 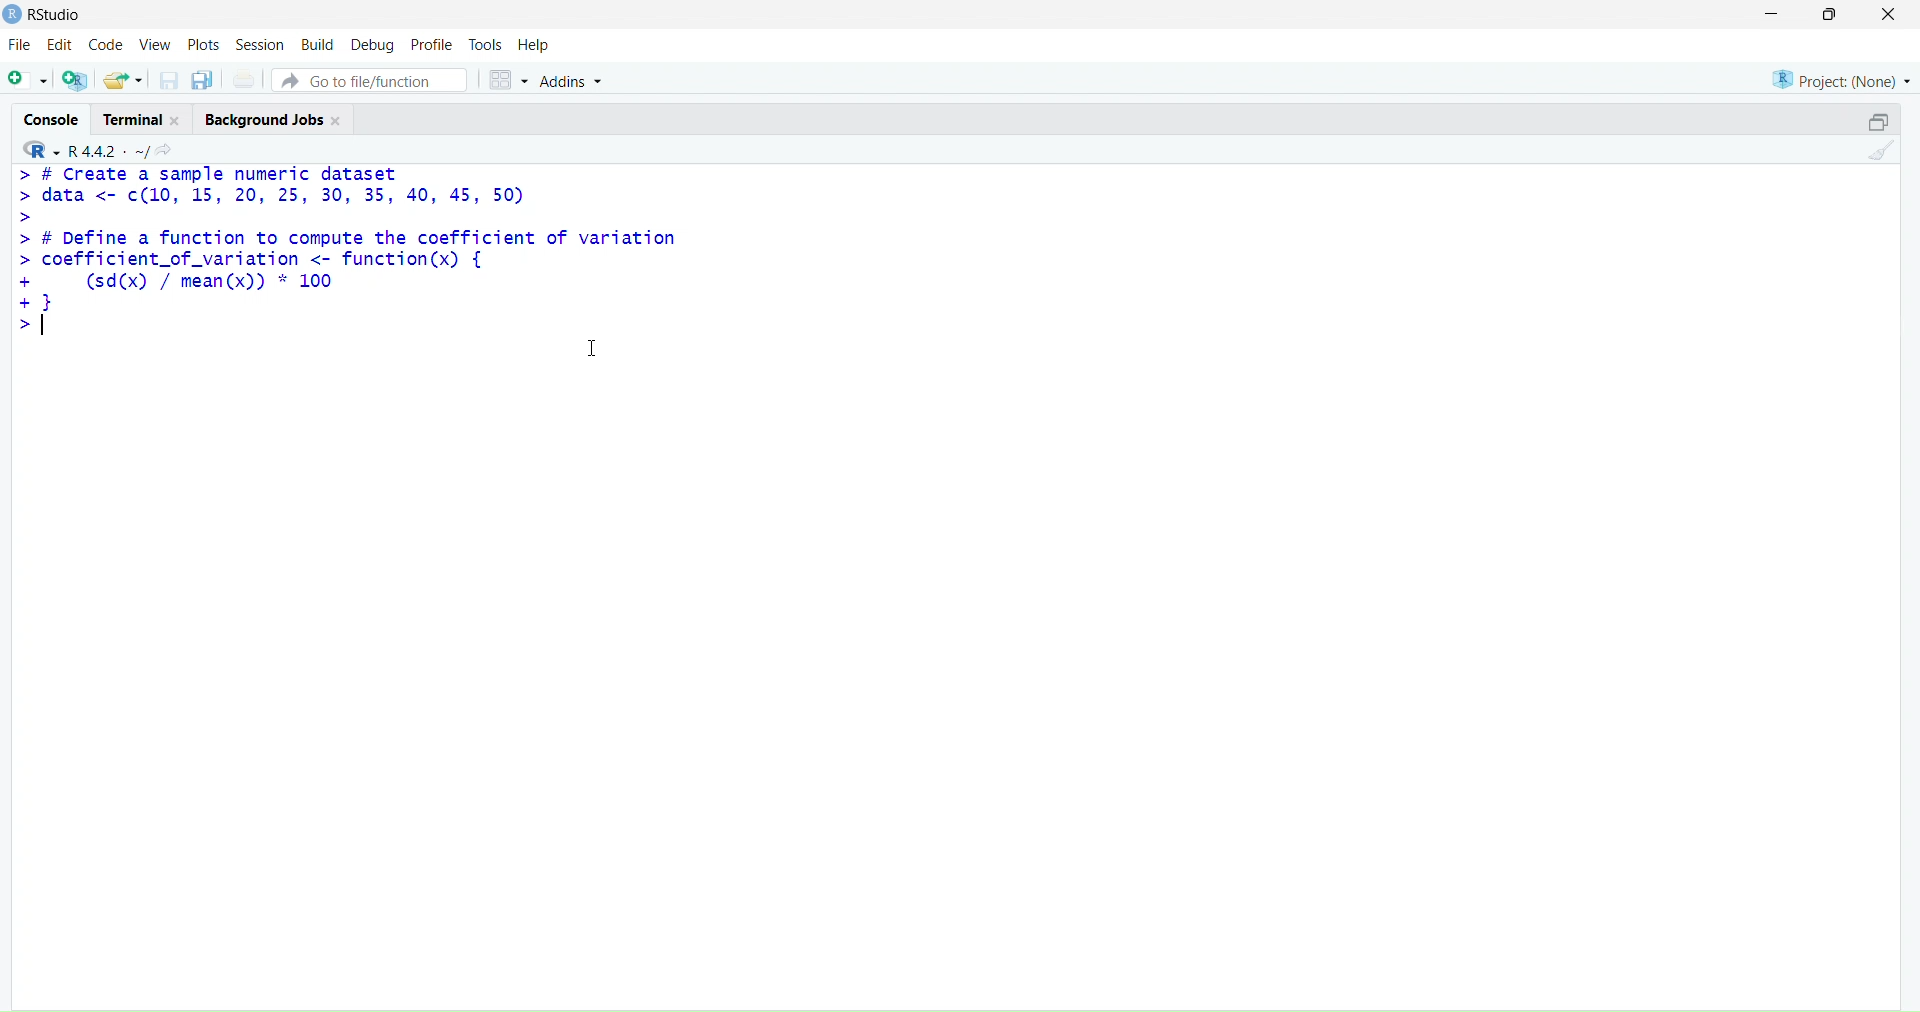 What do you see at coordinates (488, 43) in the screenshot?
I see `tools` at bounding box center [488, 43].